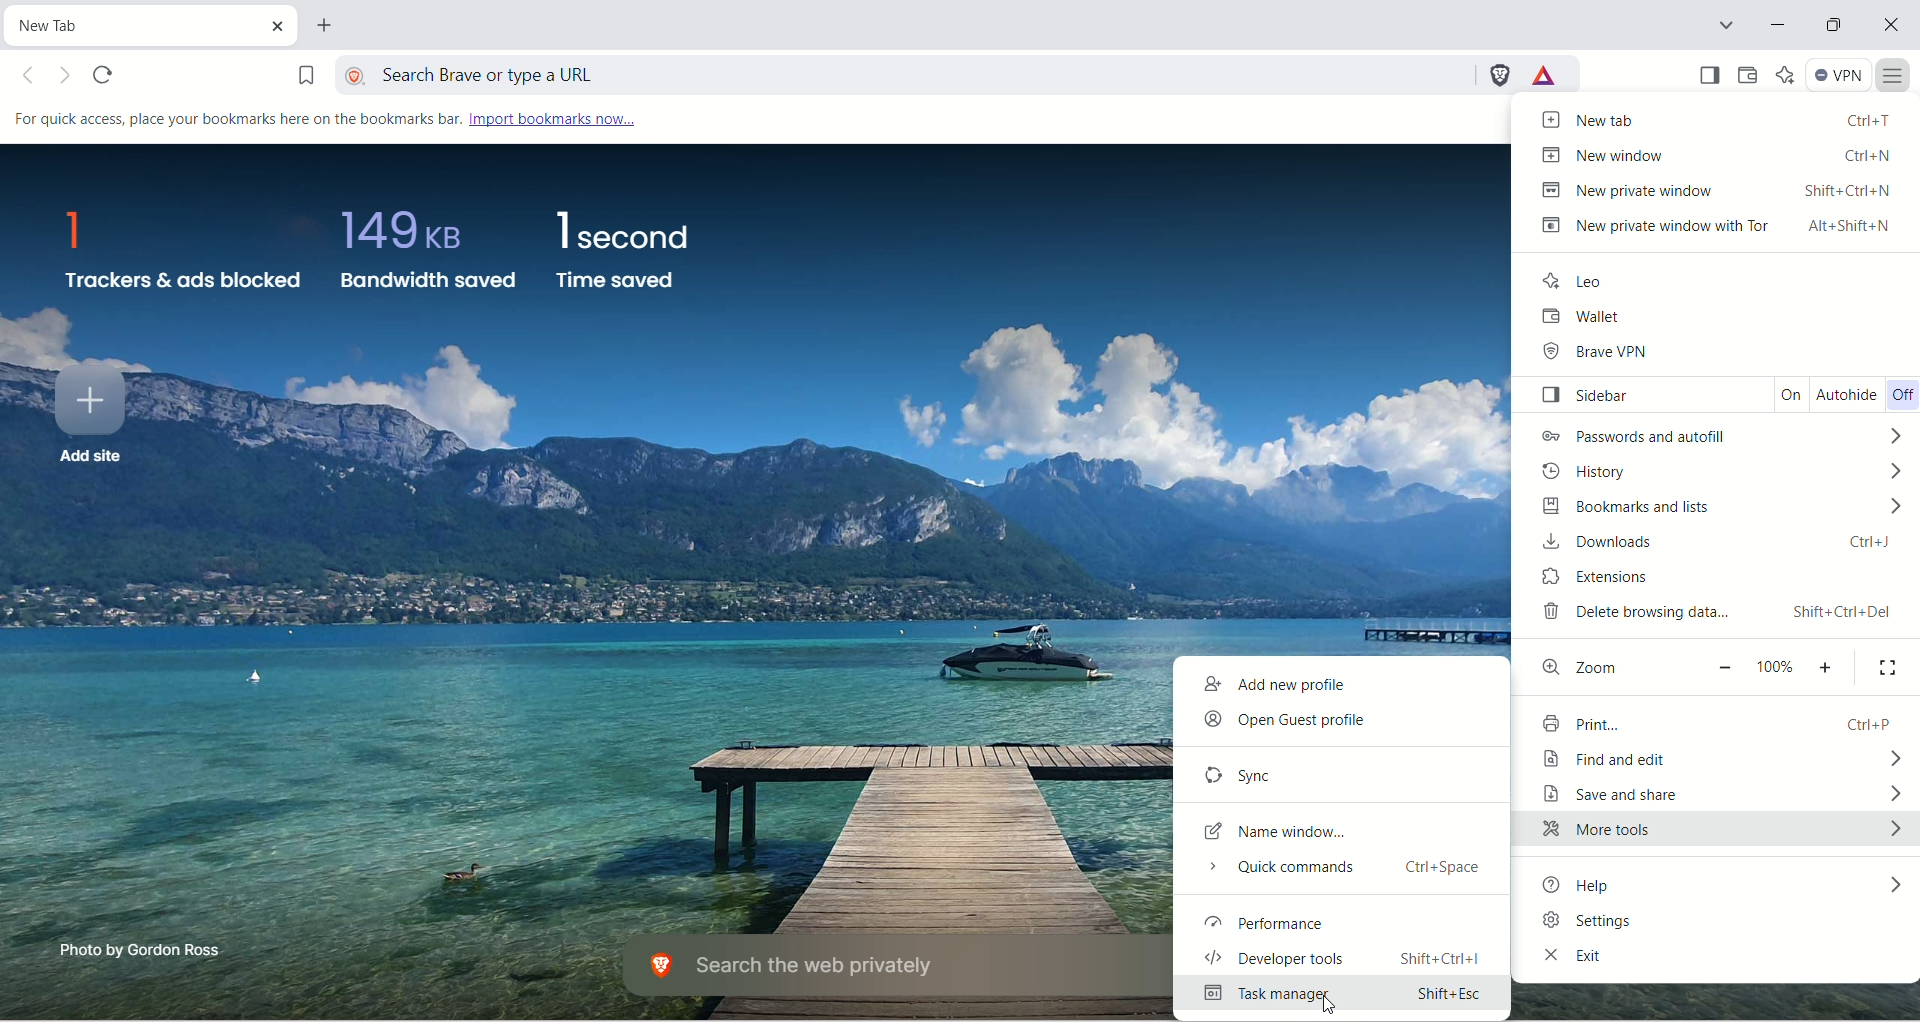 This screenshot has height=1022, width=1920. I want to click on save and share, so click(1724, 795).